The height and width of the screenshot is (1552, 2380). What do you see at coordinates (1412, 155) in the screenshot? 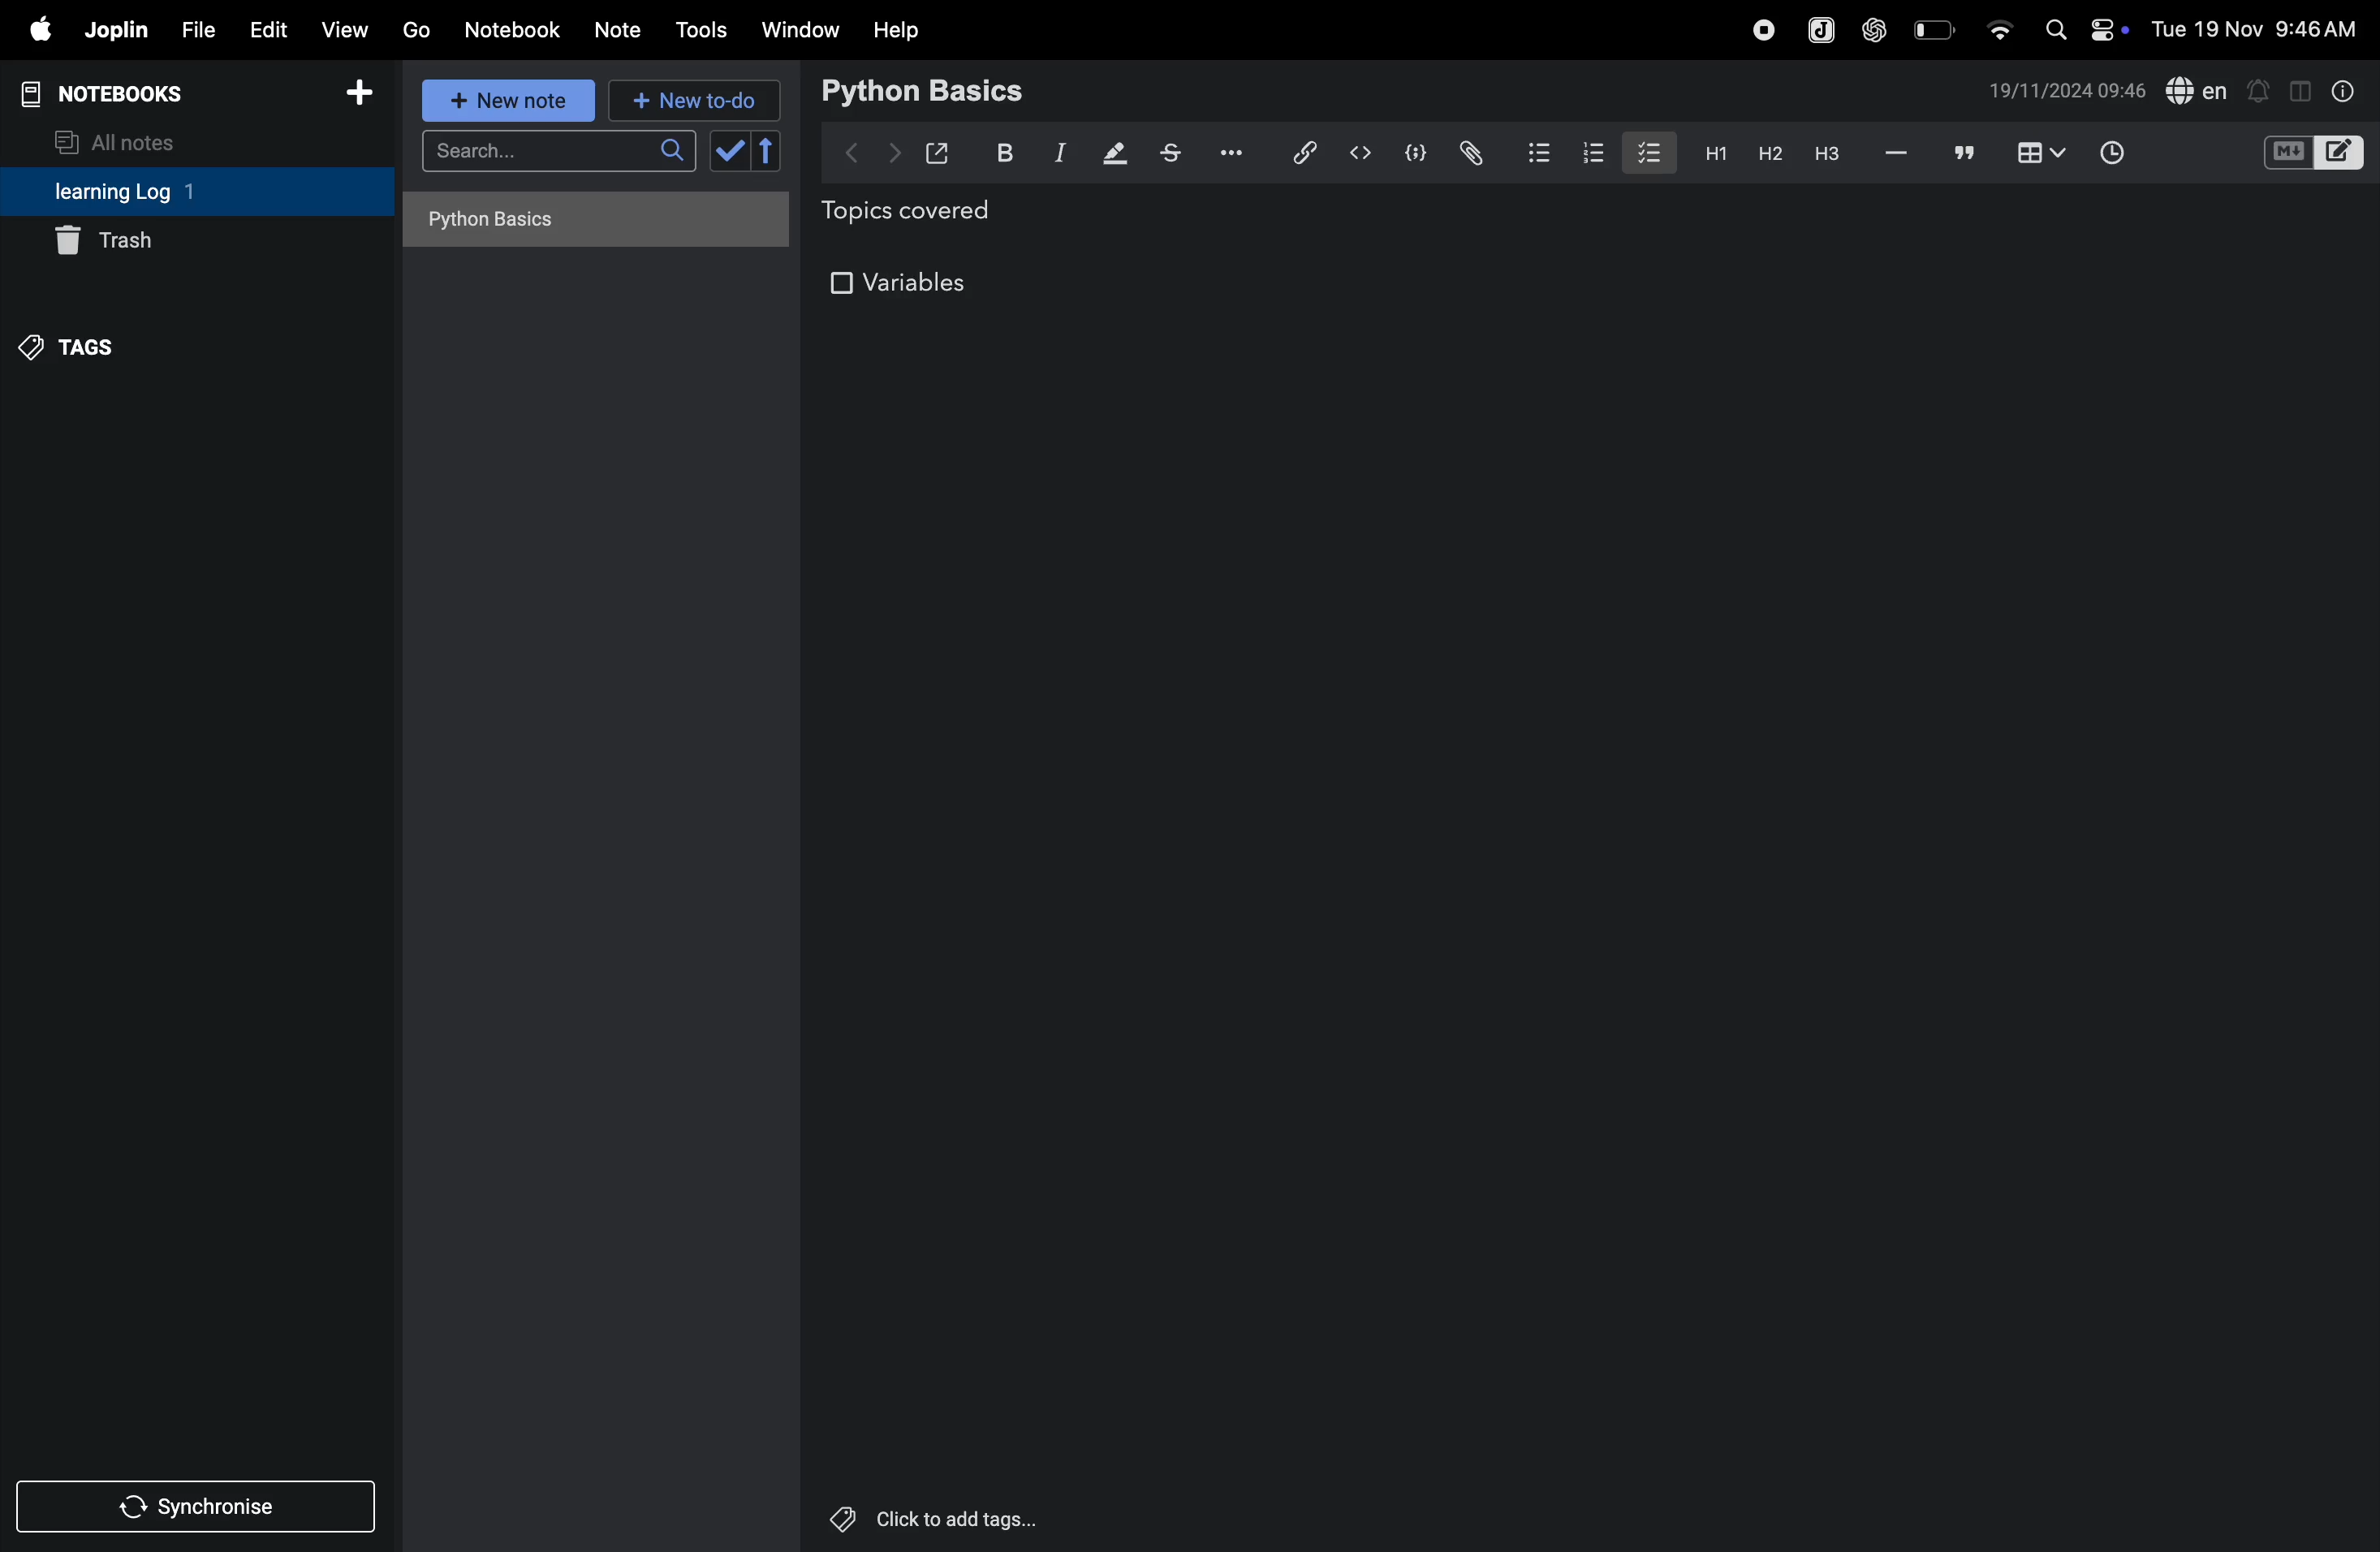
I see `code block` at bounding box center [1412, 155].